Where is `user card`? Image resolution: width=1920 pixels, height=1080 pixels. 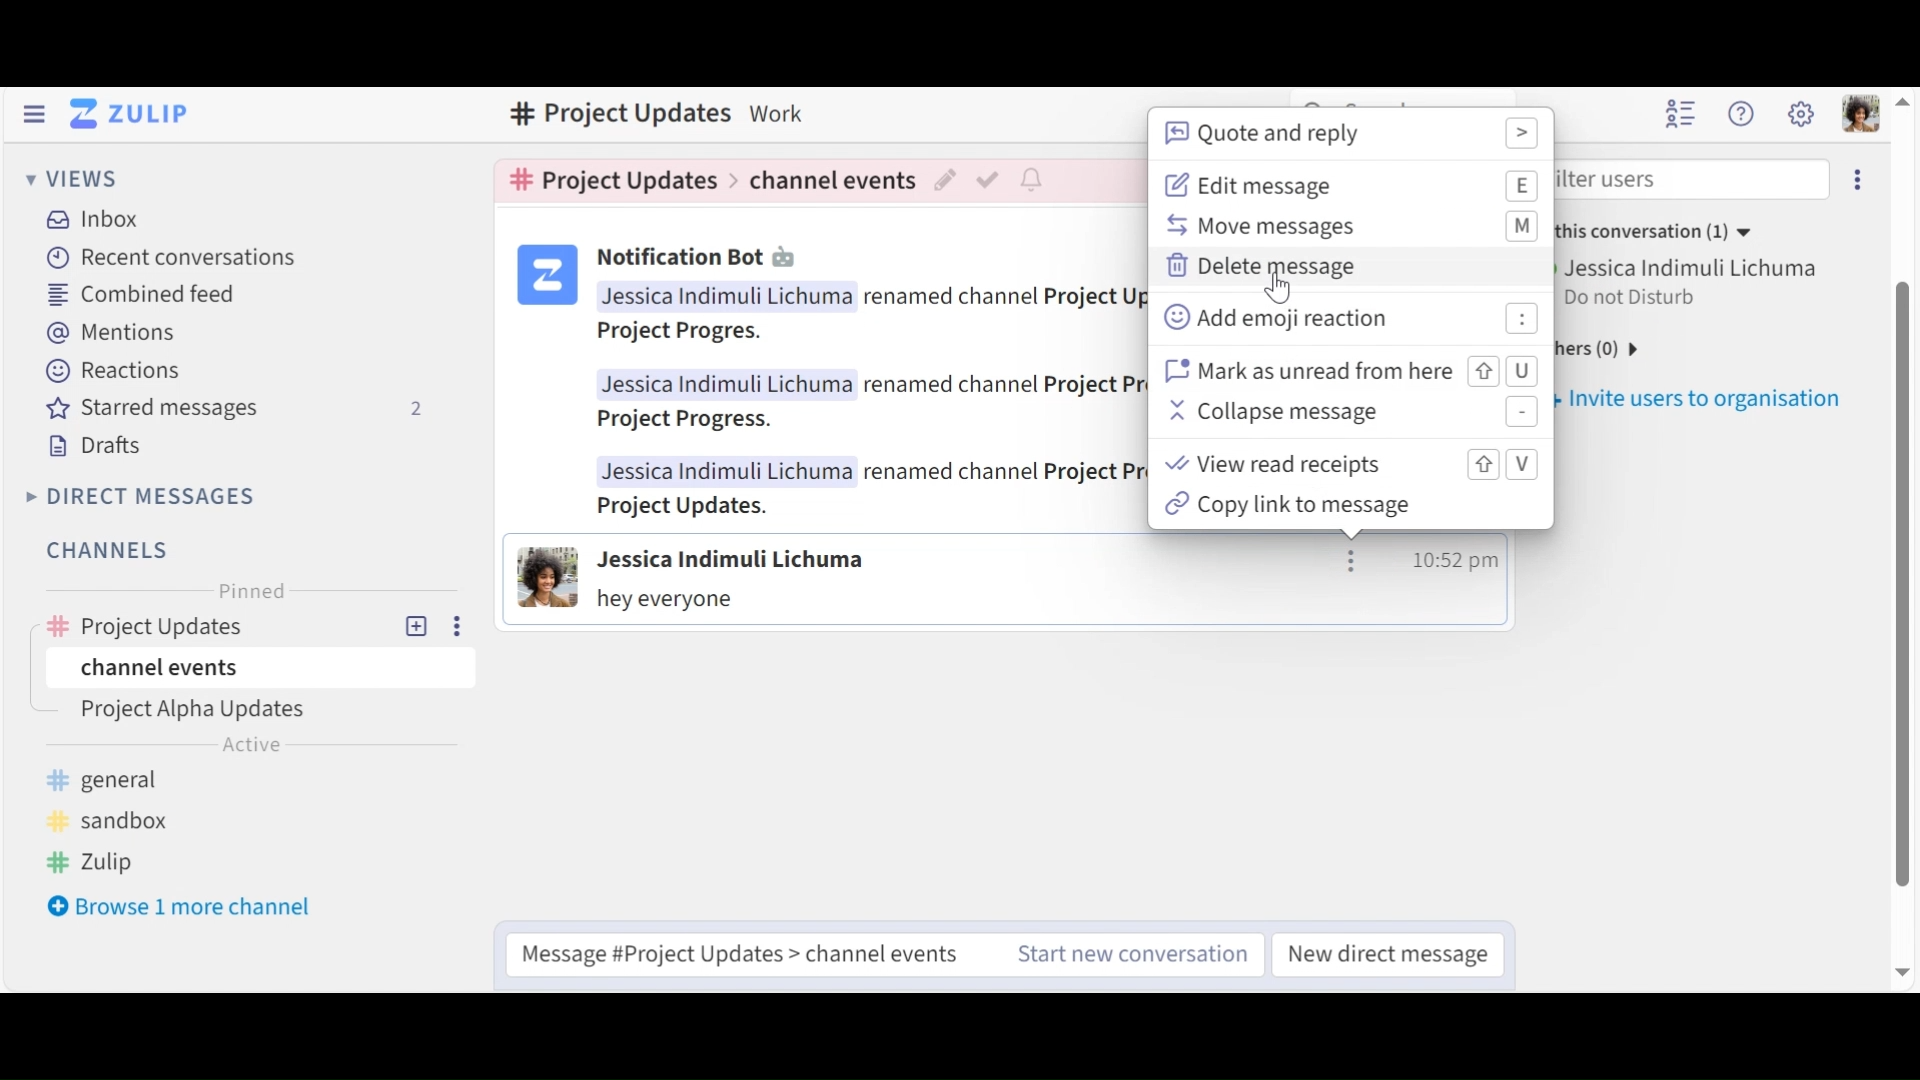 user card is located at coordinates (545, 275).